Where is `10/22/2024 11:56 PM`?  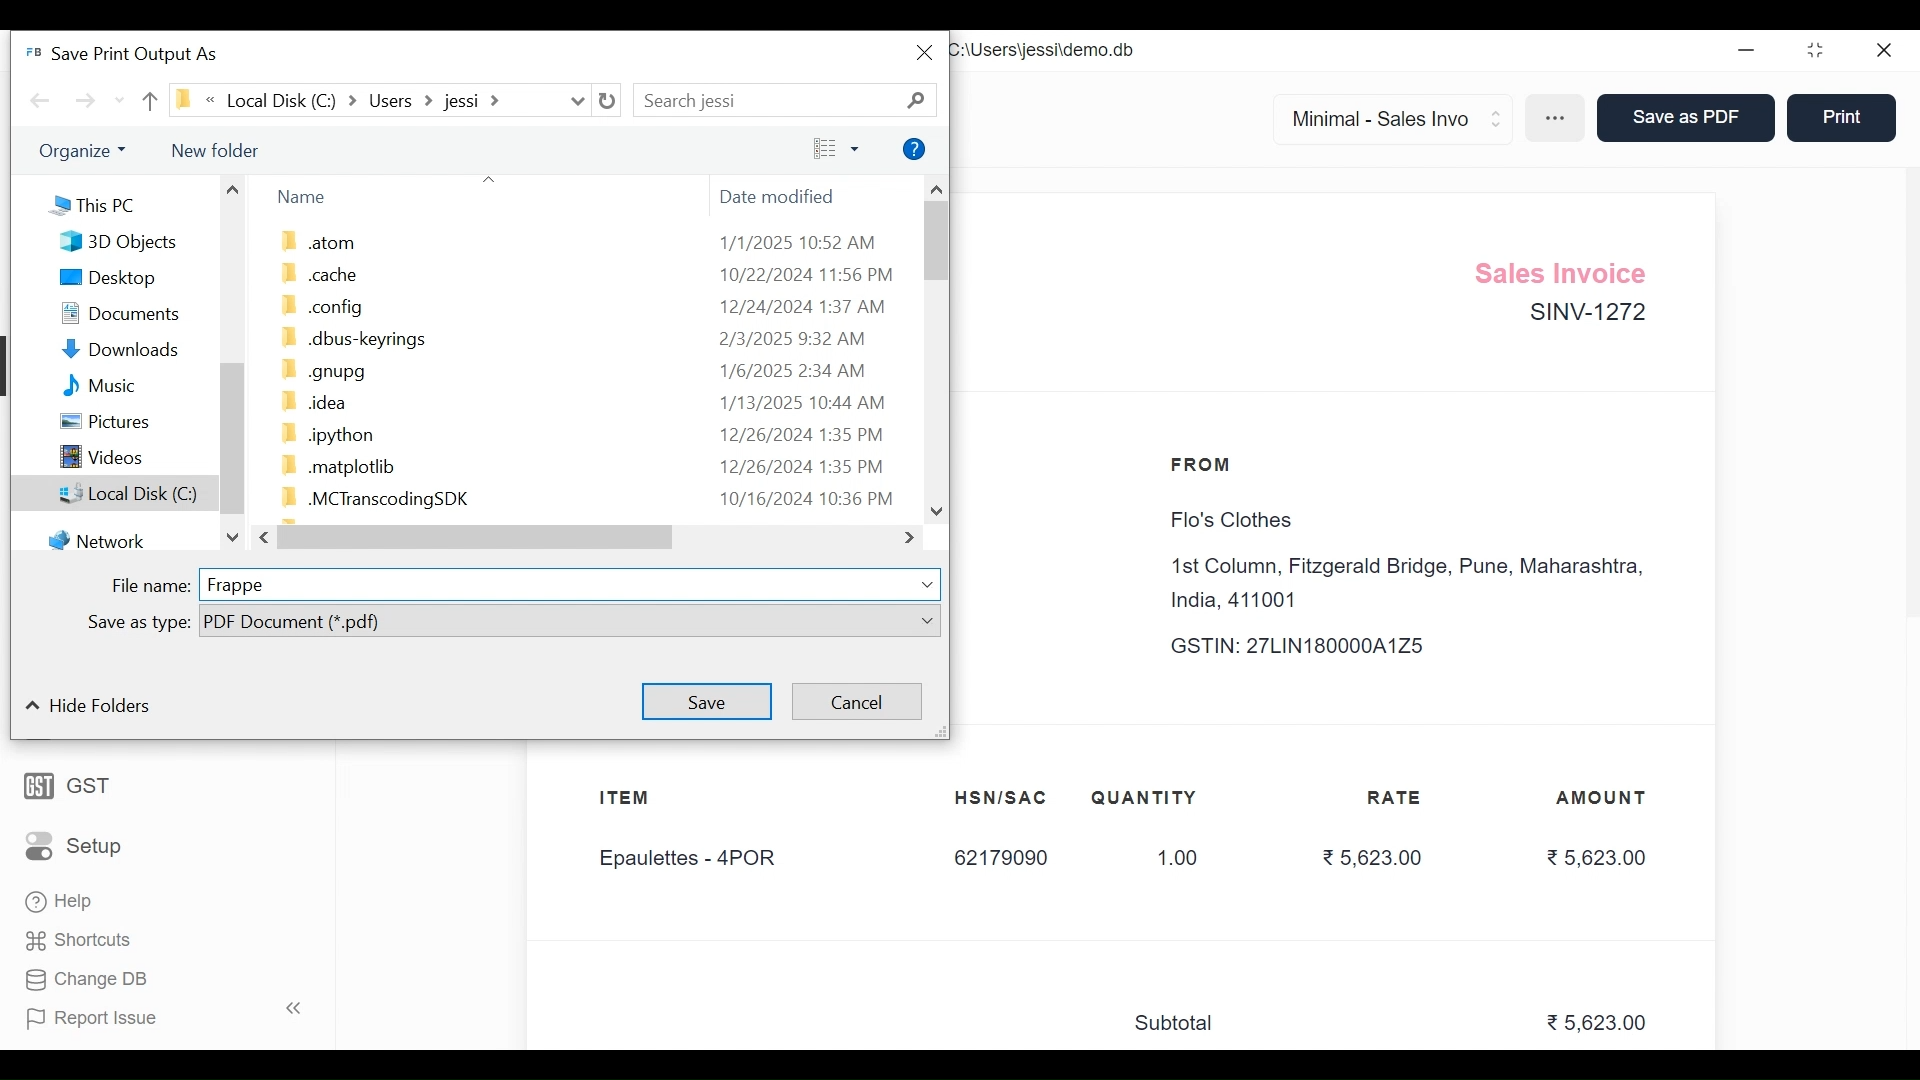 10/22/2024 11:56 PM is located at coordinates (804, 273).